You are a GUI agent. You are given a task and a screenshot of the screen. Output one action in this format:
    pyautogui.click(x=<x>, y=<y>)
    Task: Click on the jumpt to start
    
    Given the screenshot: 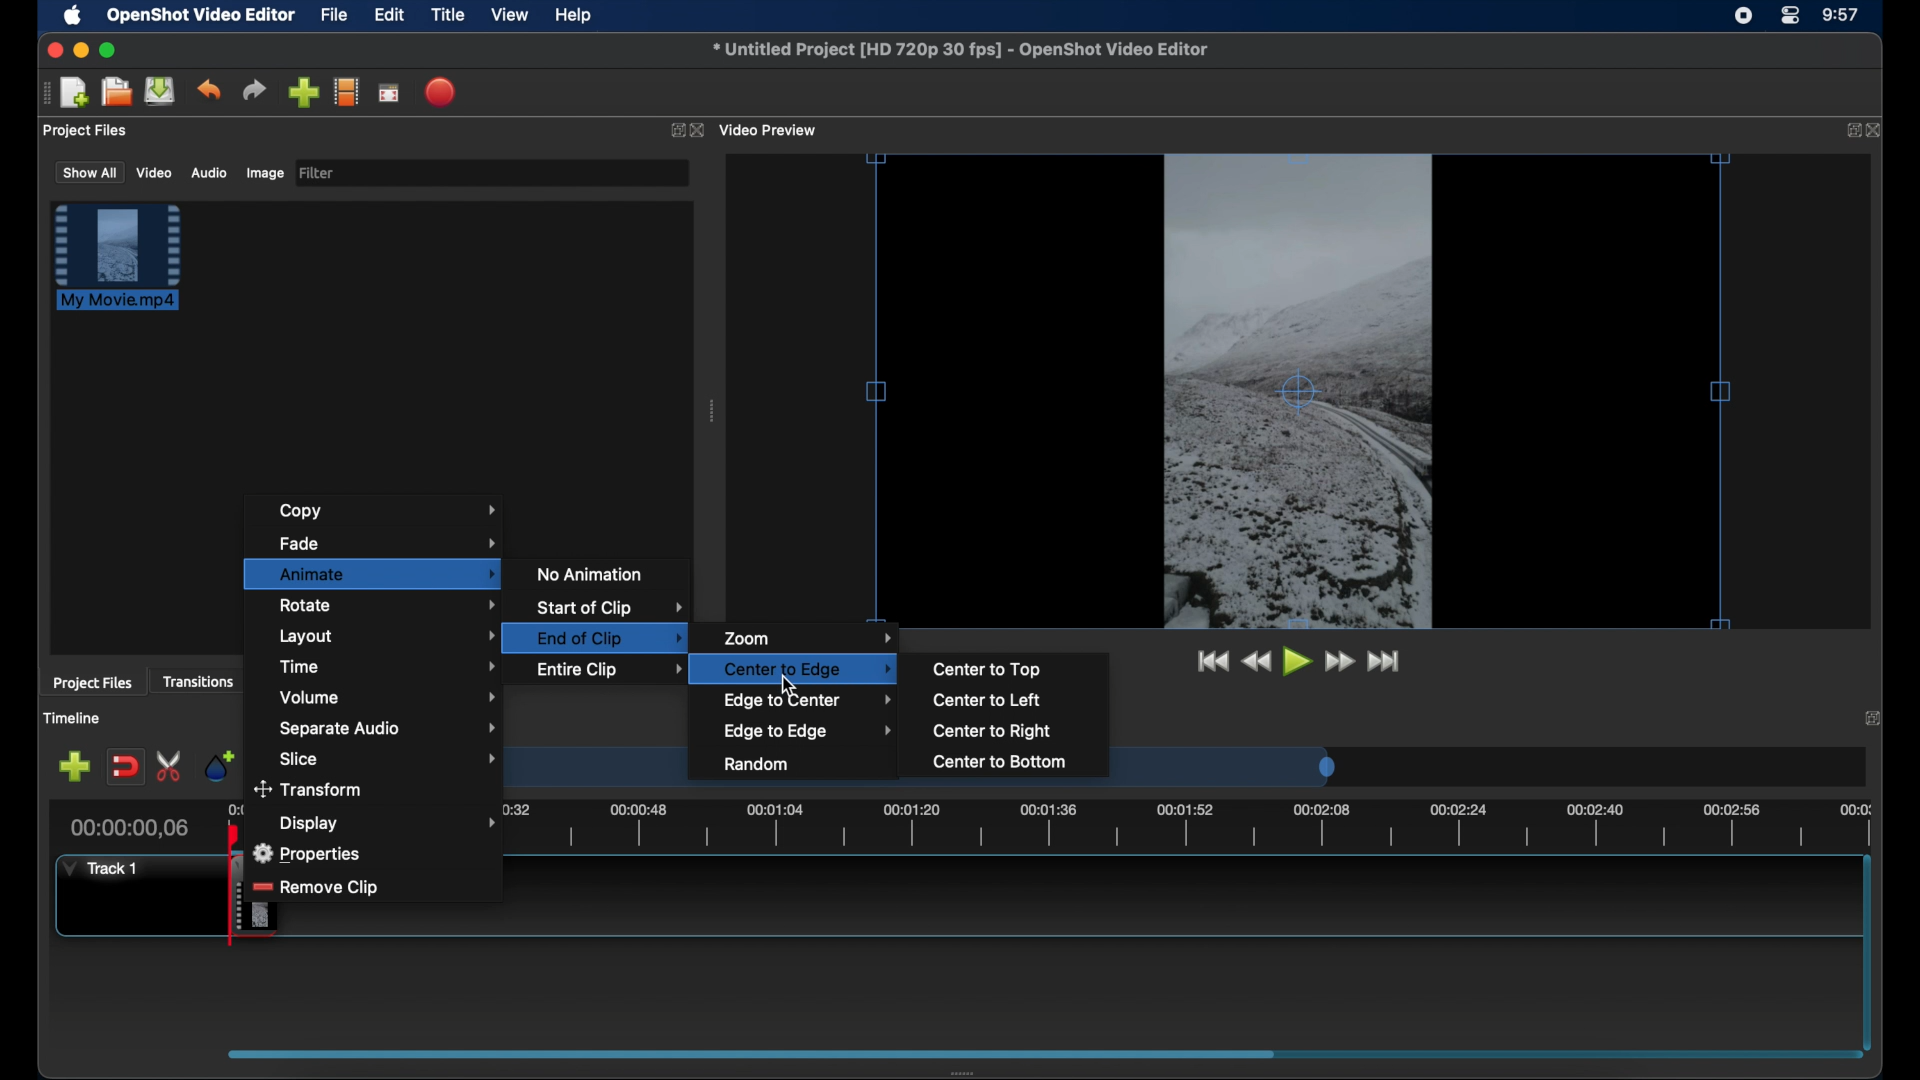 What is the action you would take?
    pyautogui.click(x=1211, y=661)
    